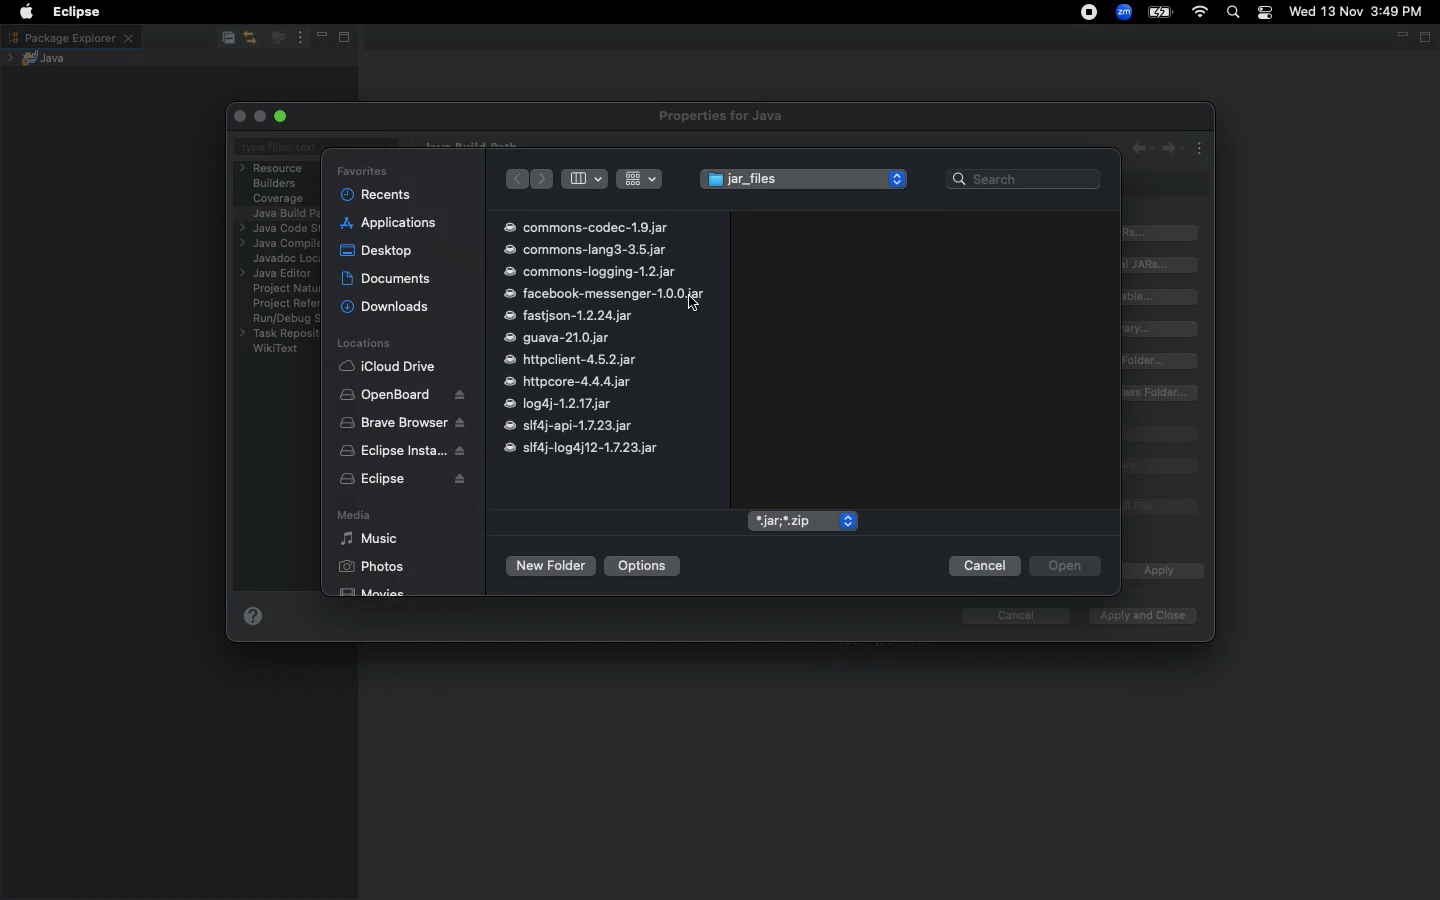 The height and width of the screenshot is (900, 1440). I want to click on Maximize, so click(1427, 38).